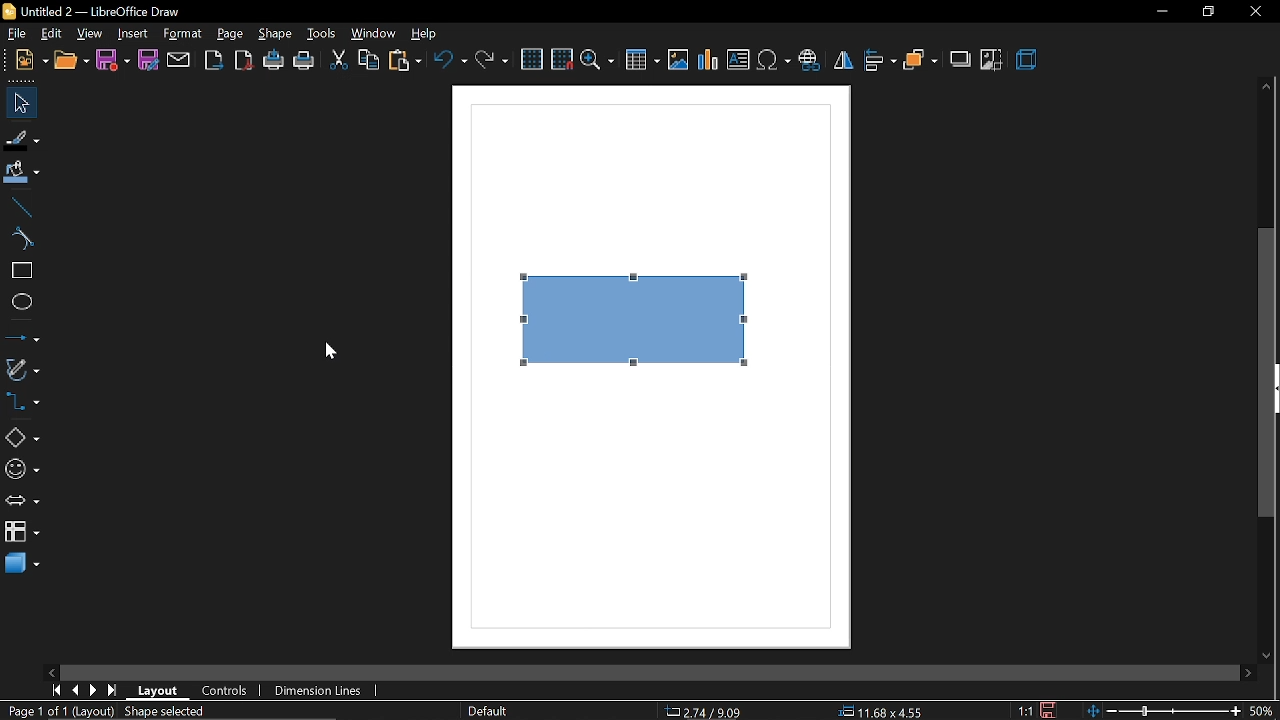  What do you see at coordinates (25, 59) in the screenshot?
I see `new` at bounding box center [25, 59].